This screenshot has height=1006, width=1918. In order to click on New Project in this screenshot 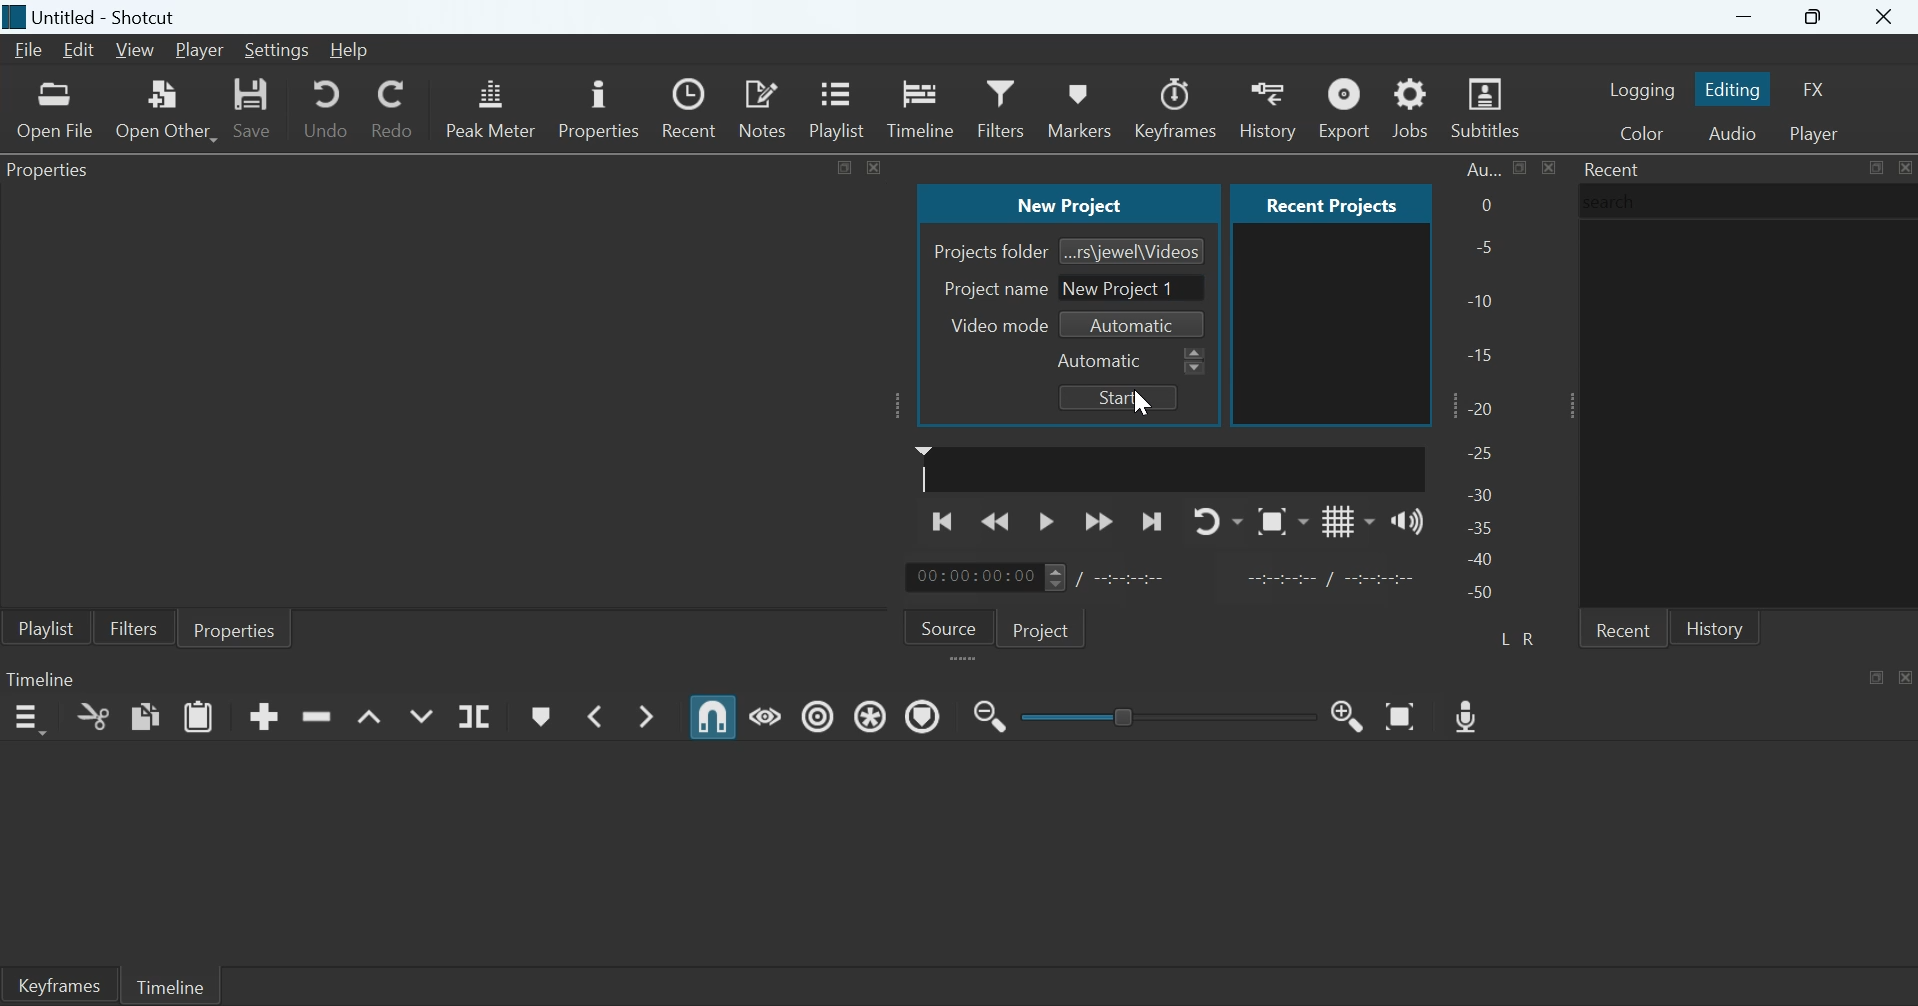, I will do `click(1070, 202)`.